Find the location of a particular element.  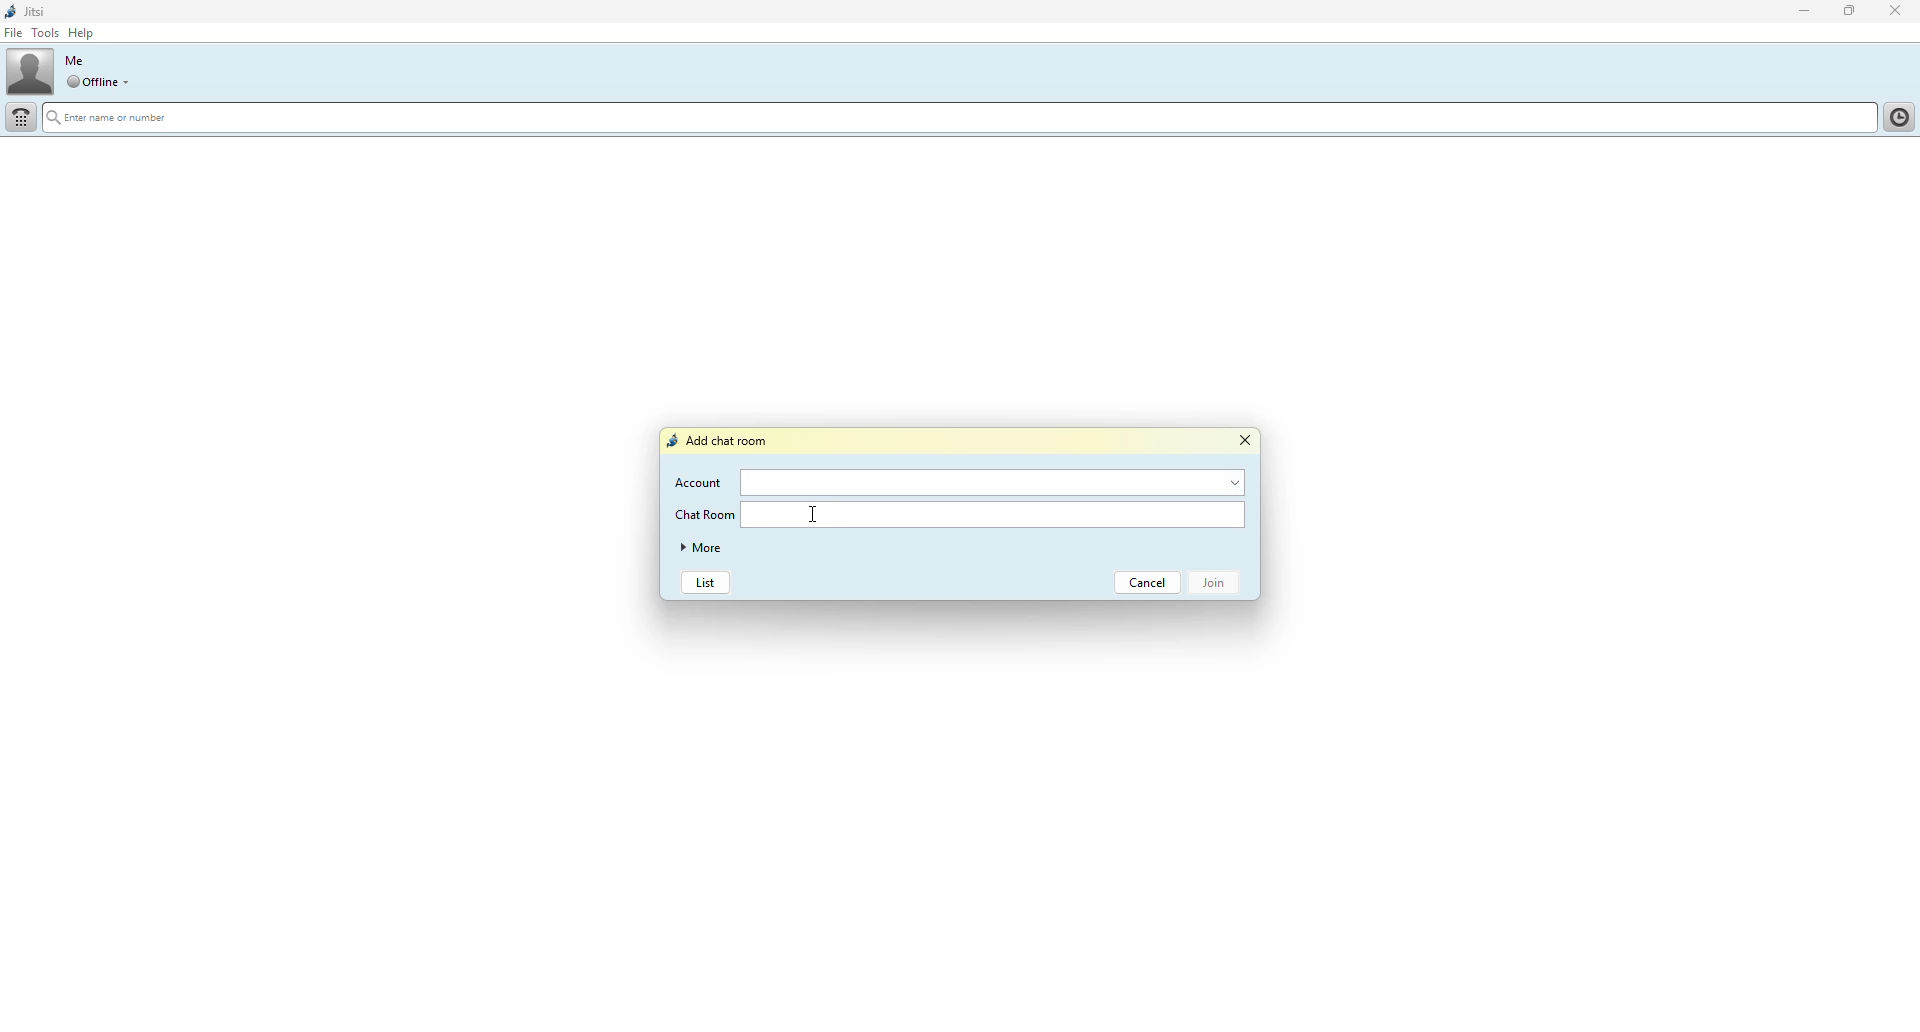

jitsi is located at coordinates (26, 12).